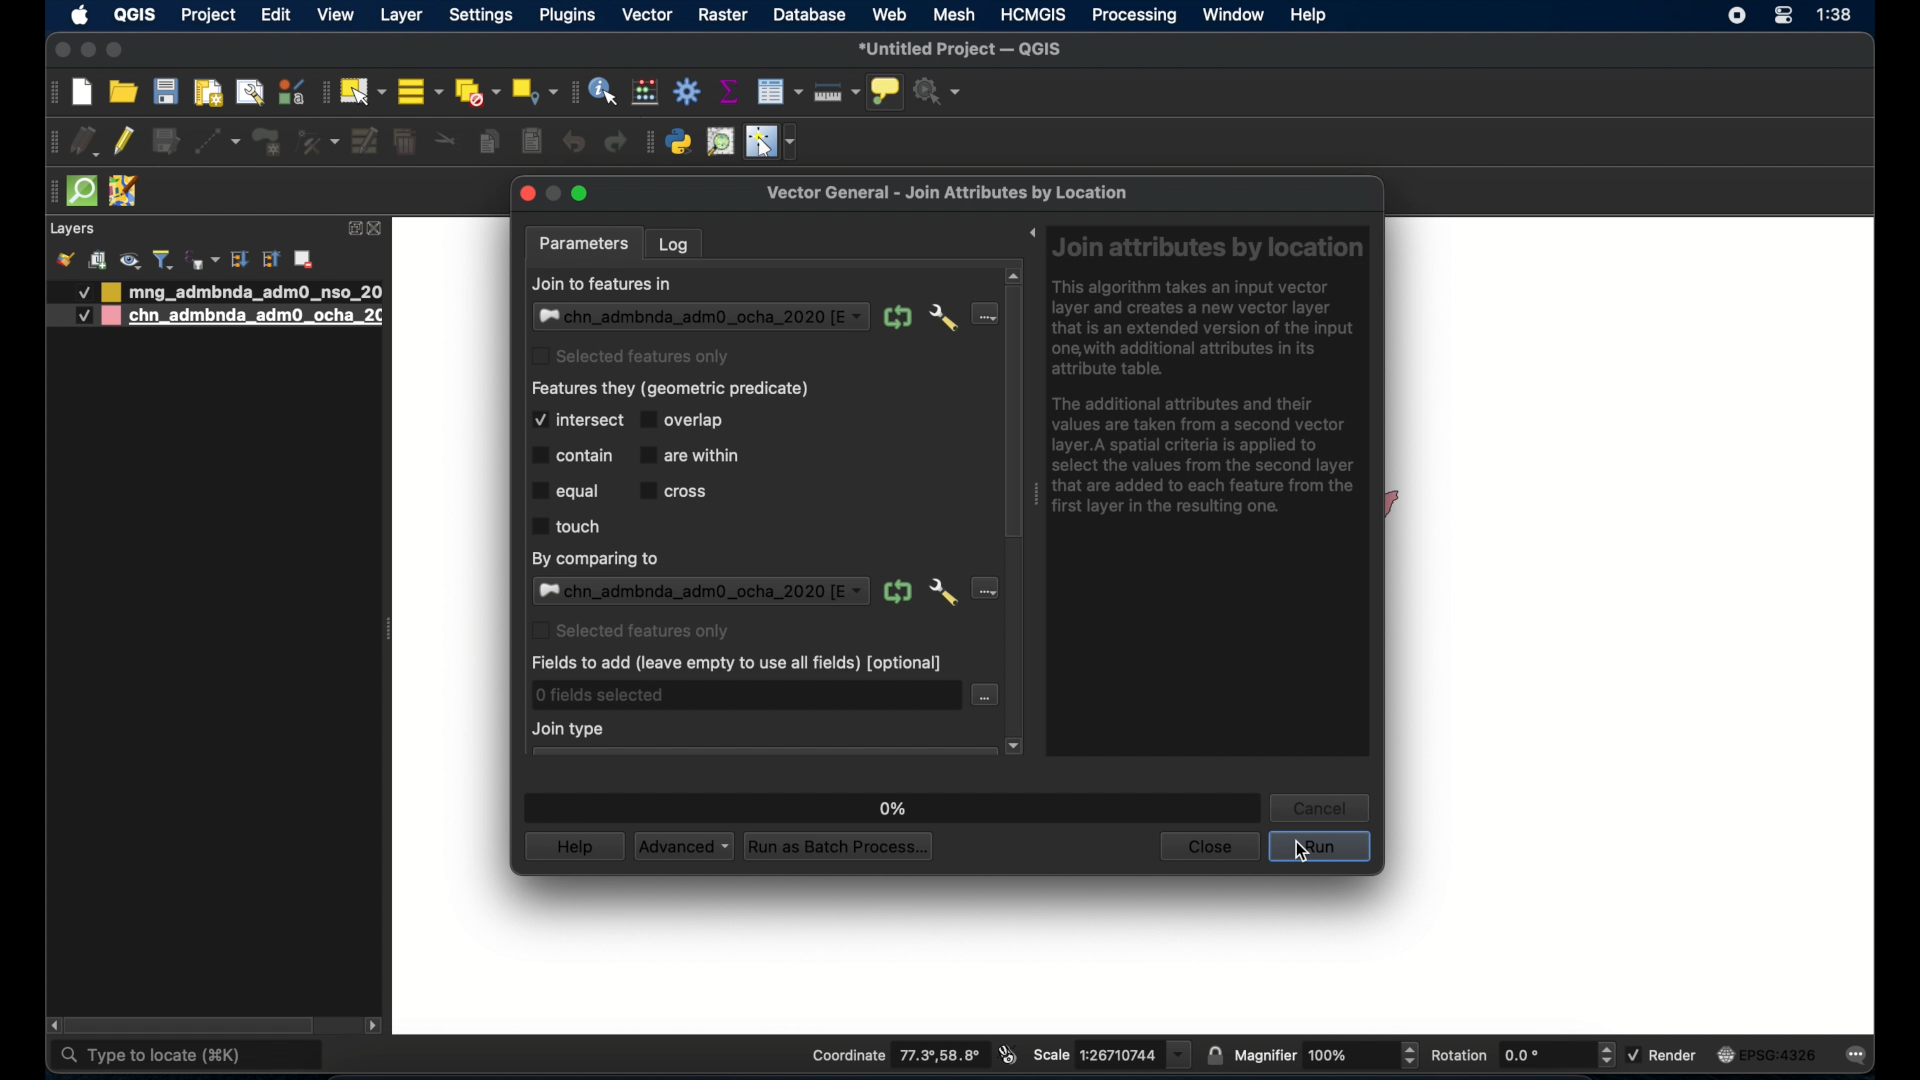 This screenshot has width=1920, height=1080. Describe the element at coordinates (1016, 747) in the screenshot. I see `scroll down arrow` at that location.